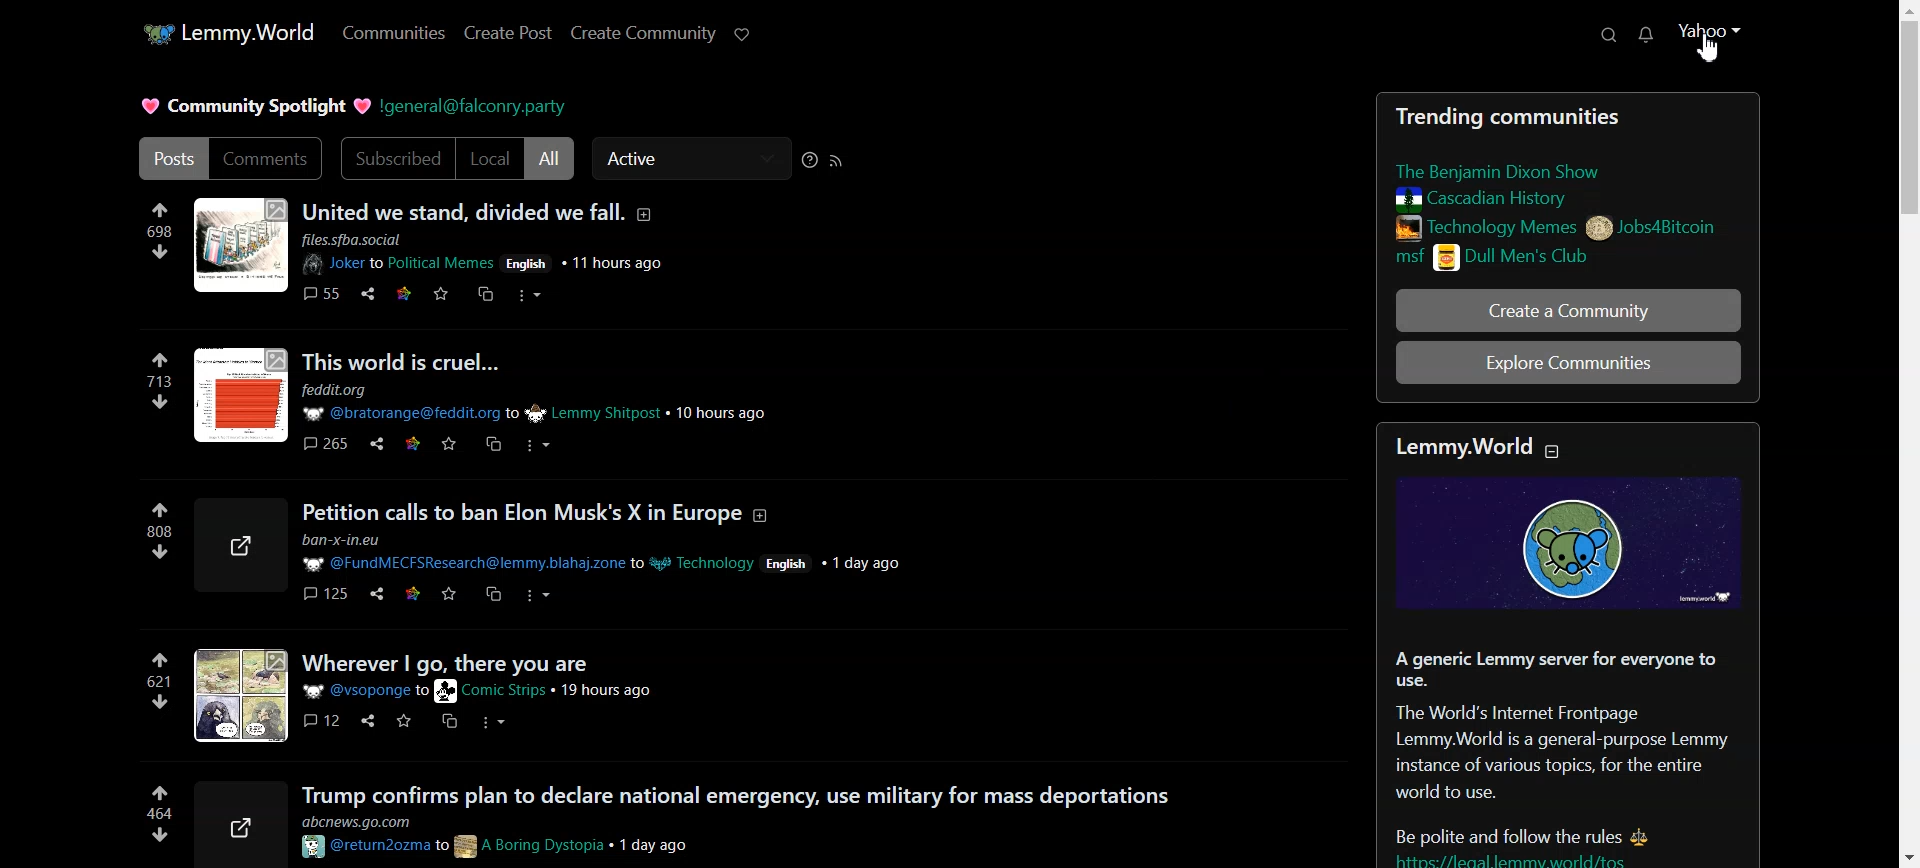 This screenshot has height=868, width=1920. What do you see at coordinates (454, 599) in the screenshot?
I see `star` at bounding box center [454, 599].